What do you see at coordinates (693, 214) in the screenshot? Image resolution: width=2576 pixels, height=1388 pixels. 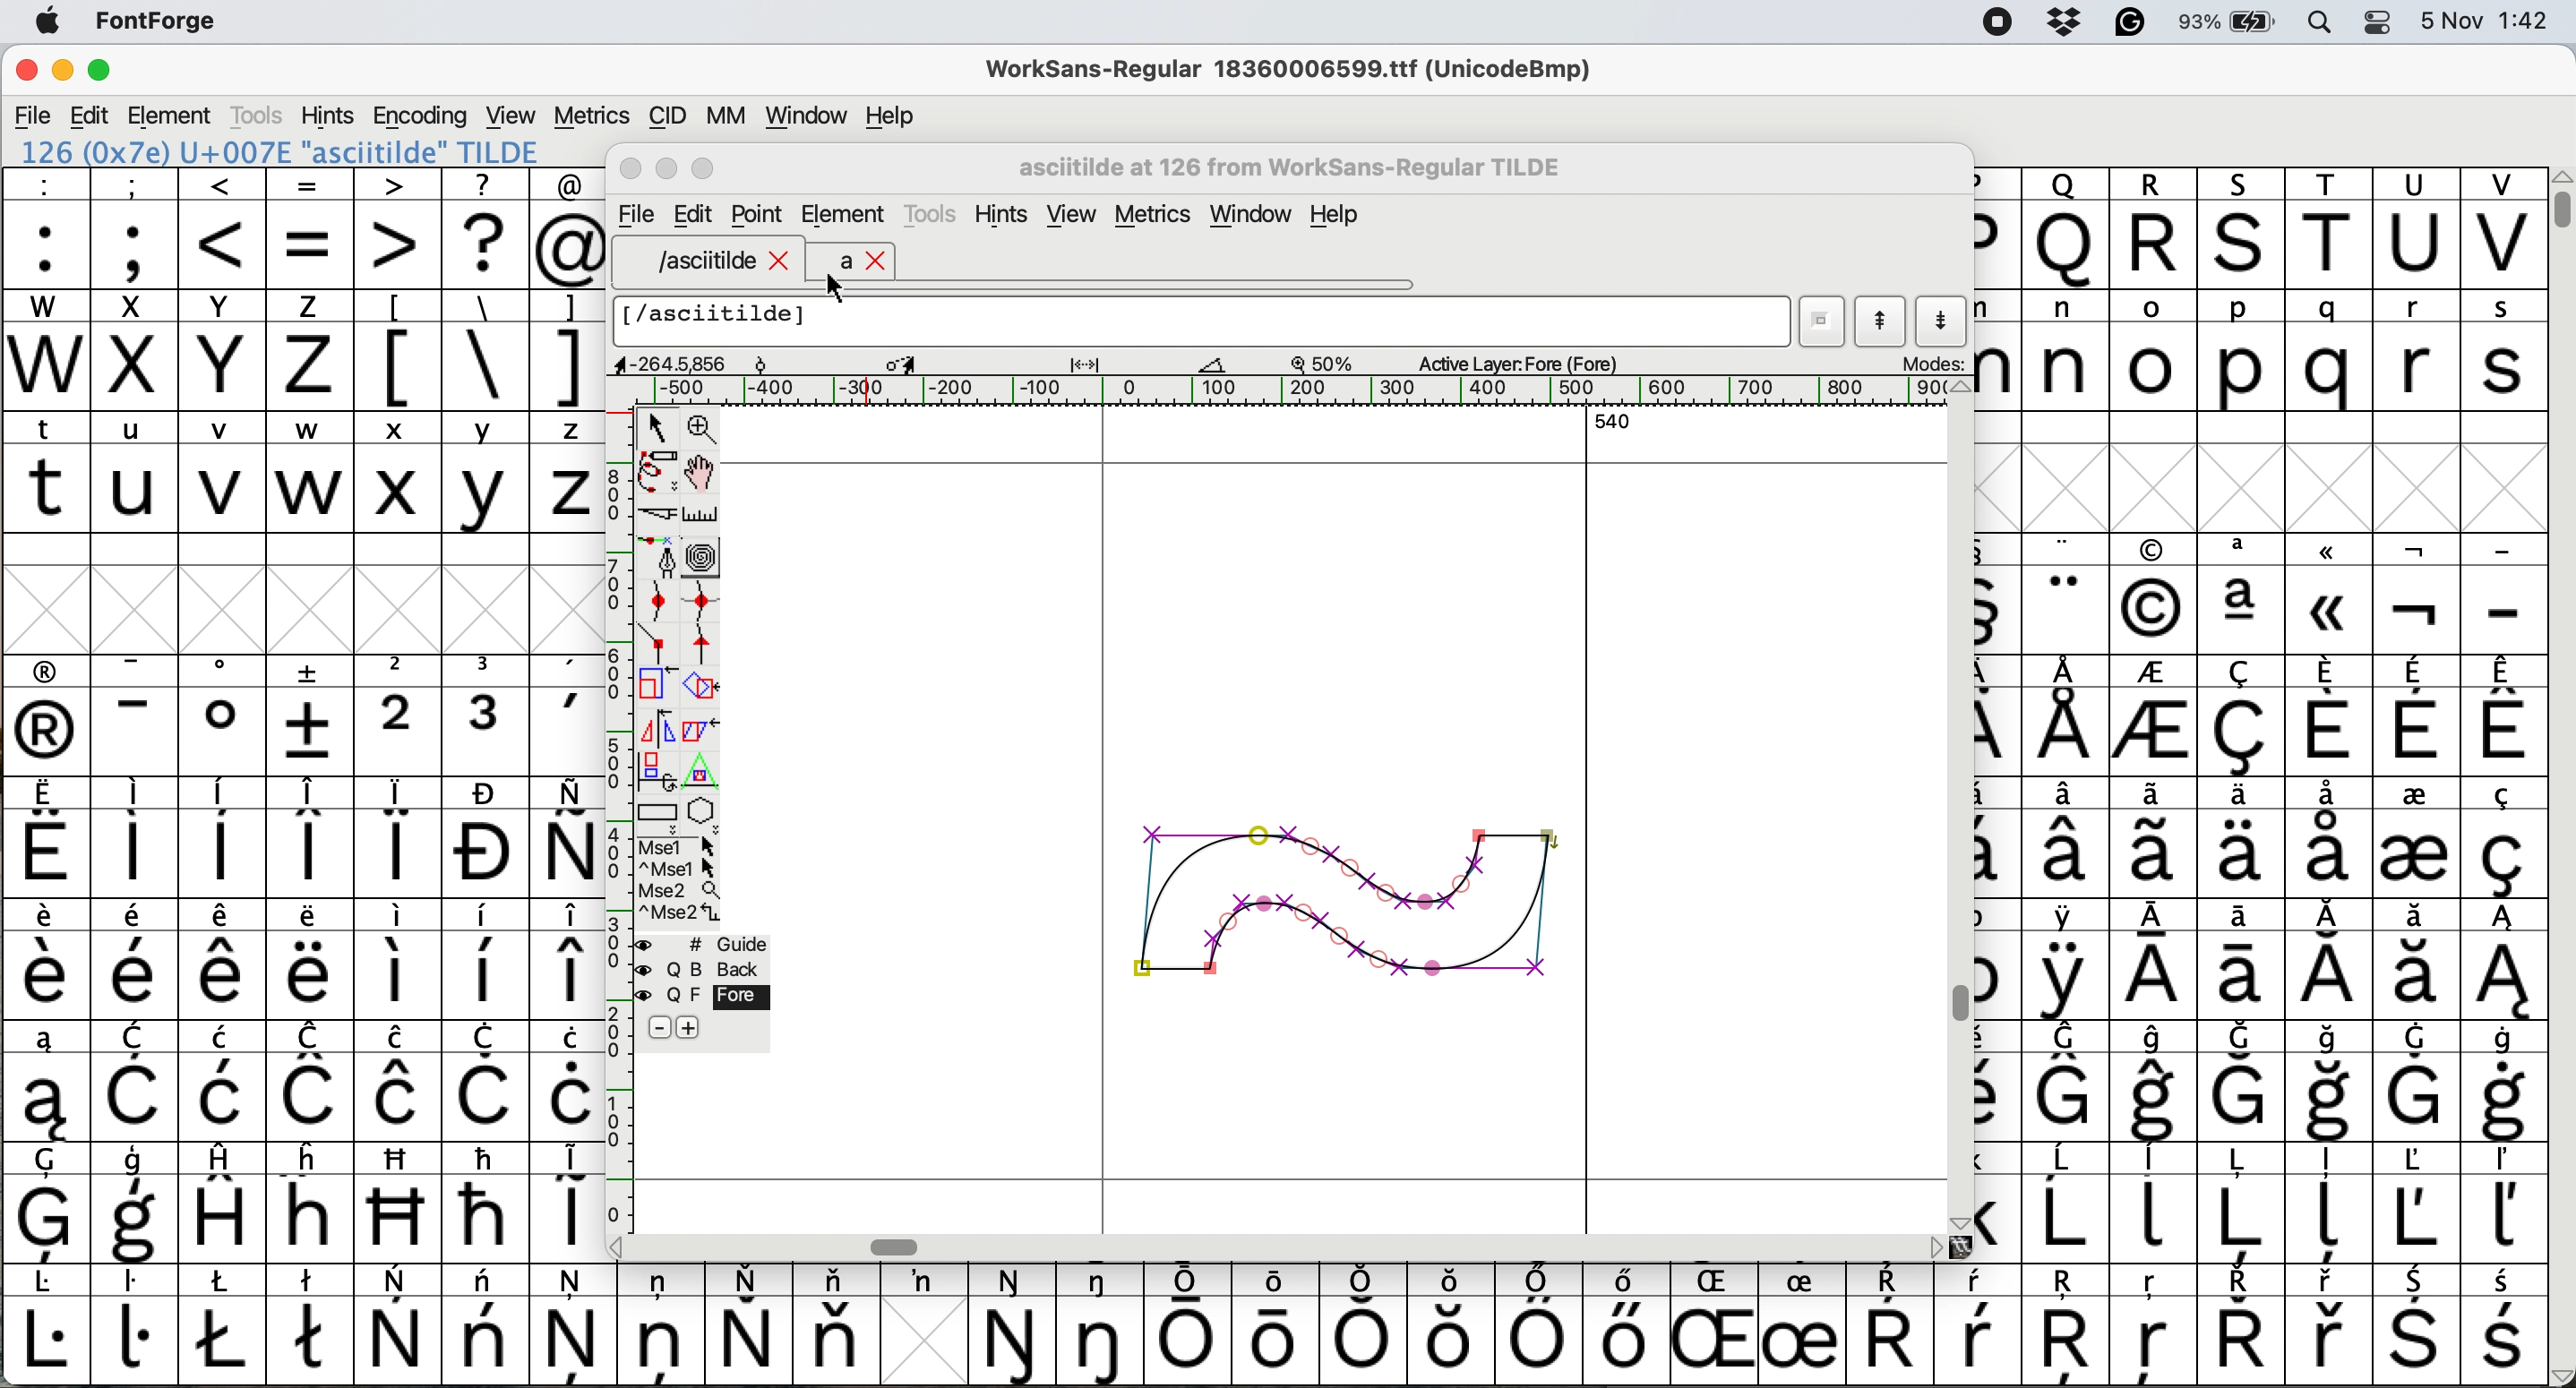 I see `Edit` at bounding box center [693, 214].